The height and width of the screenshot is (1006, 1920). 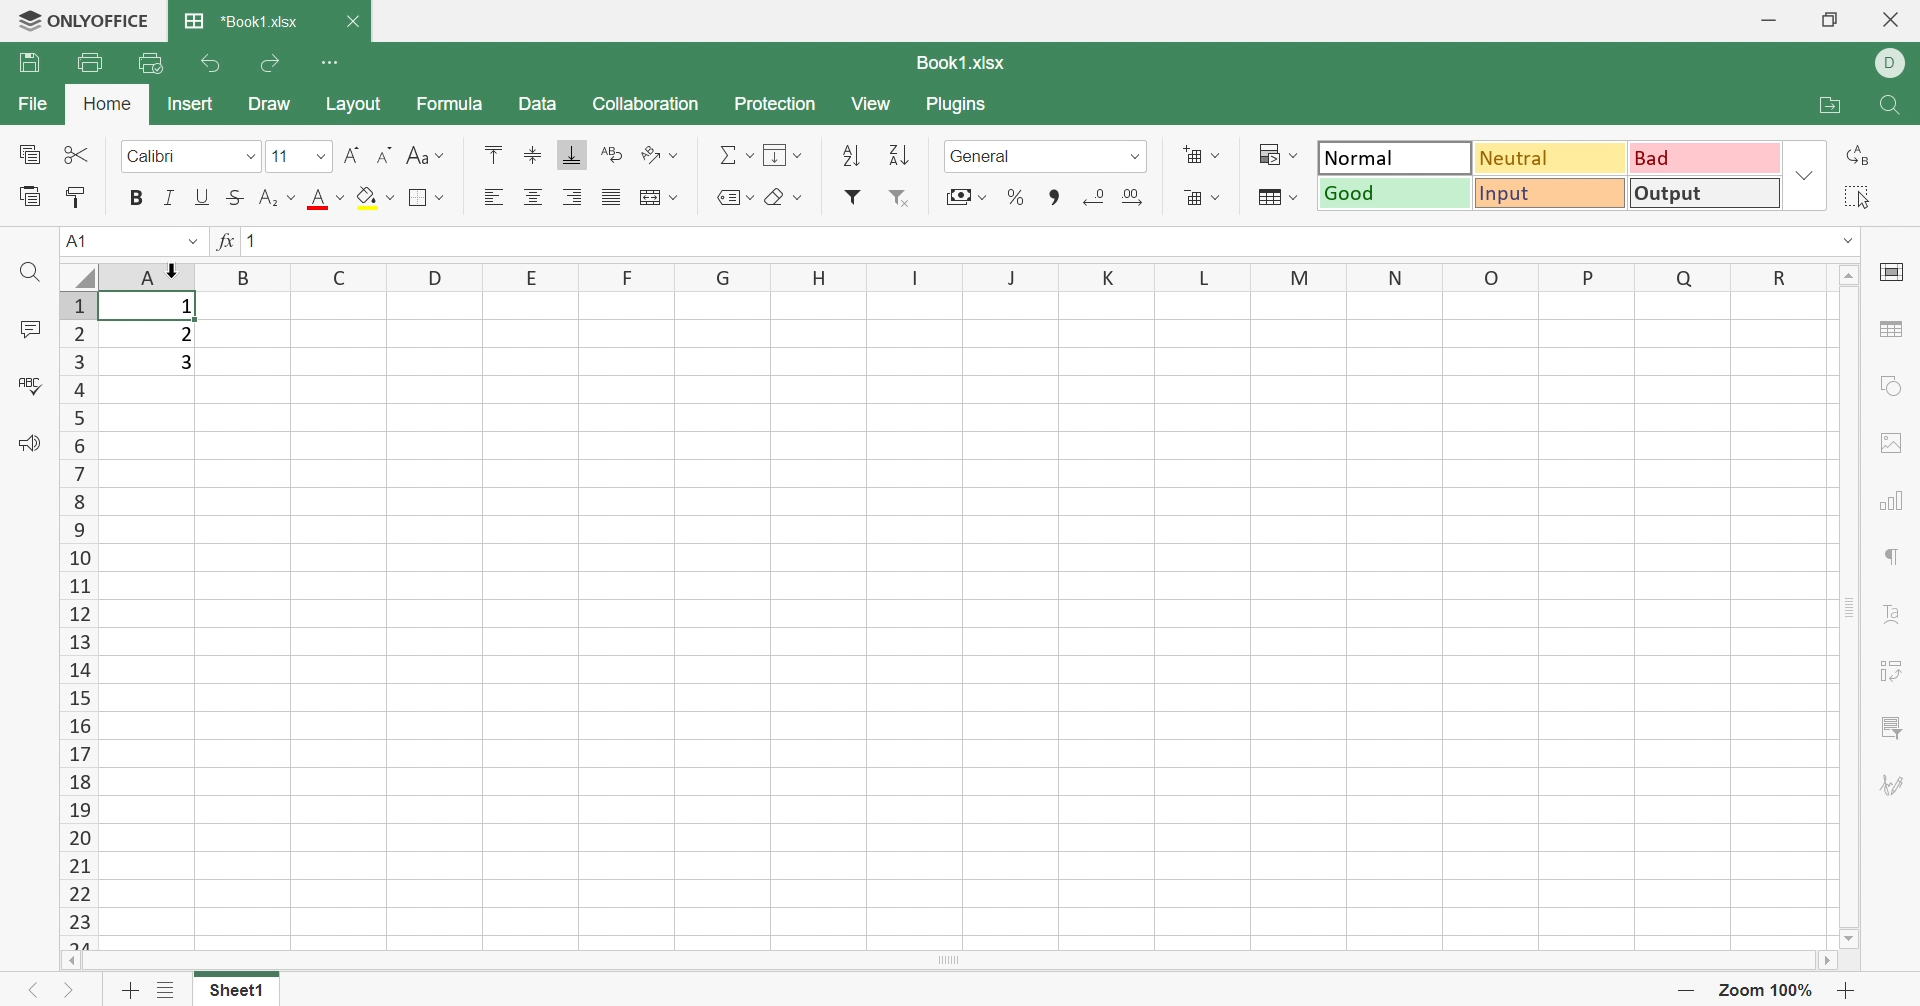 What do you see at coordinates (1847, 276) in the screenshot?
I see `Scroll up` at bounding box center [1847, 276].